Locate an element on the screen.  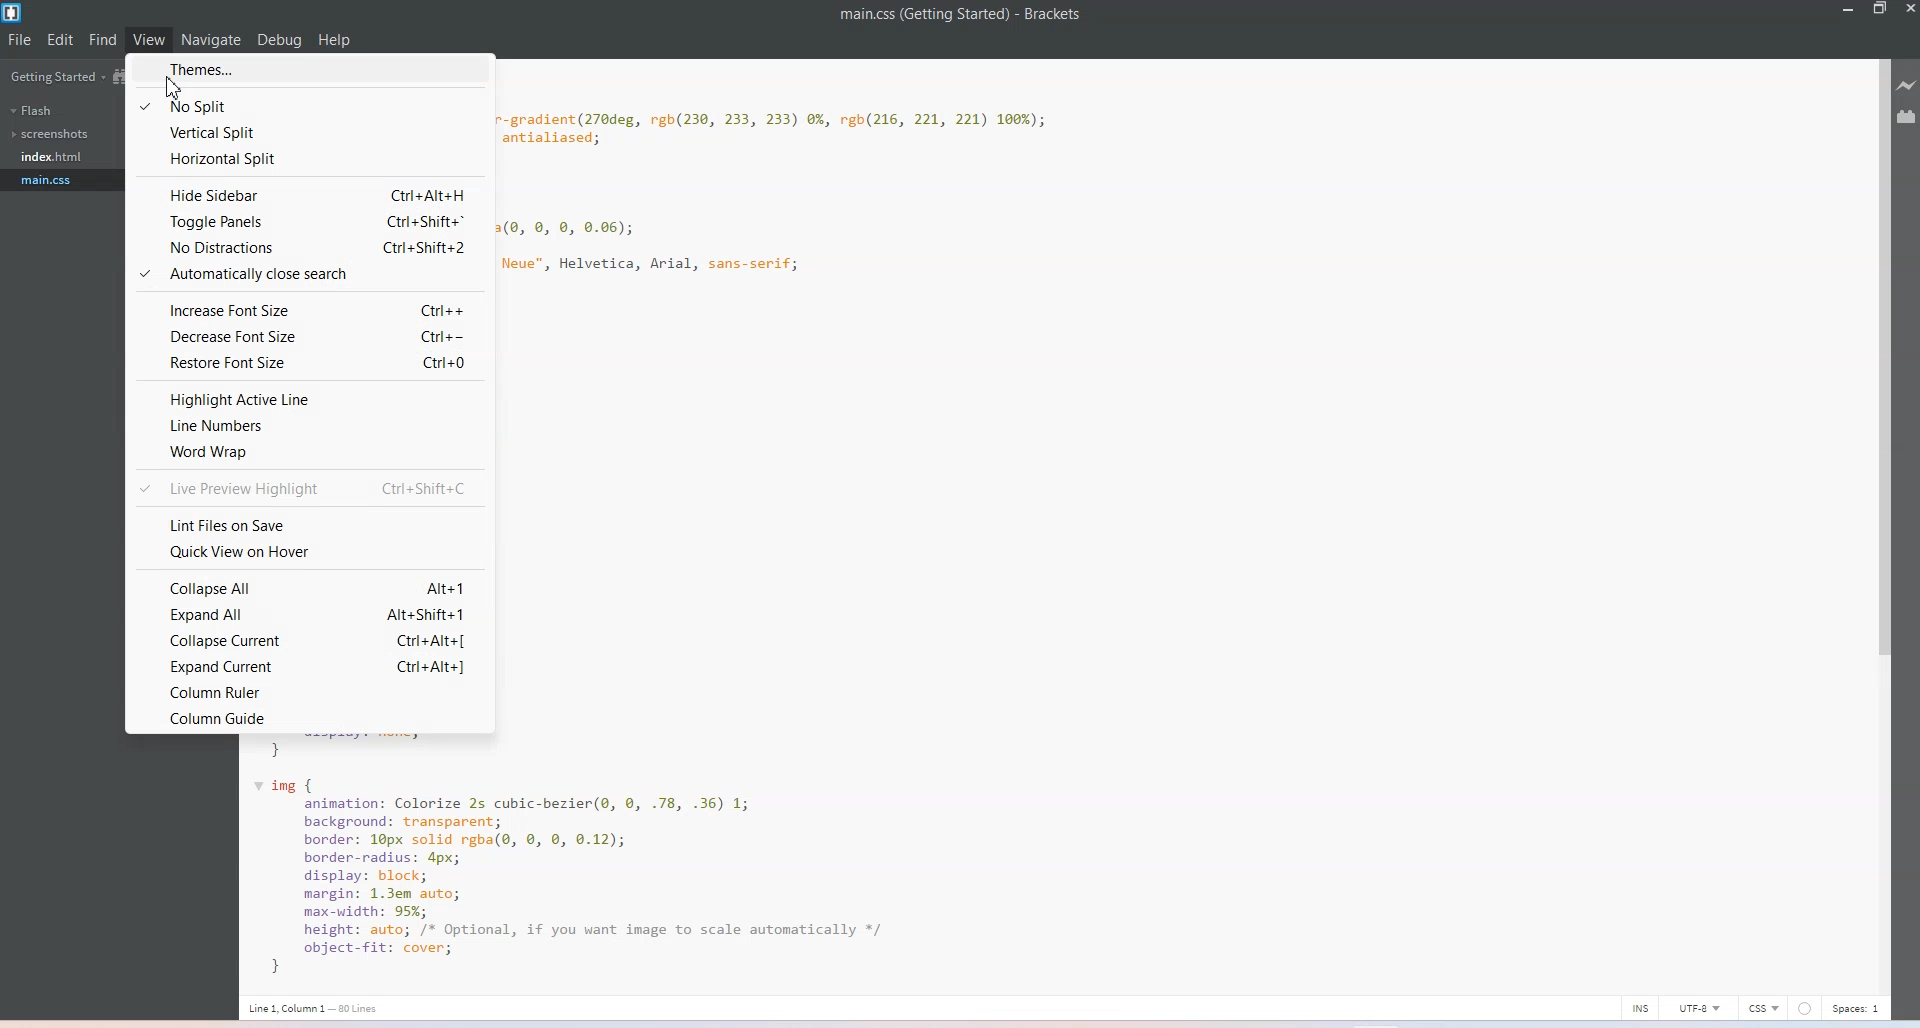
Spaces 1 is located at coordinates (1854, 1009).